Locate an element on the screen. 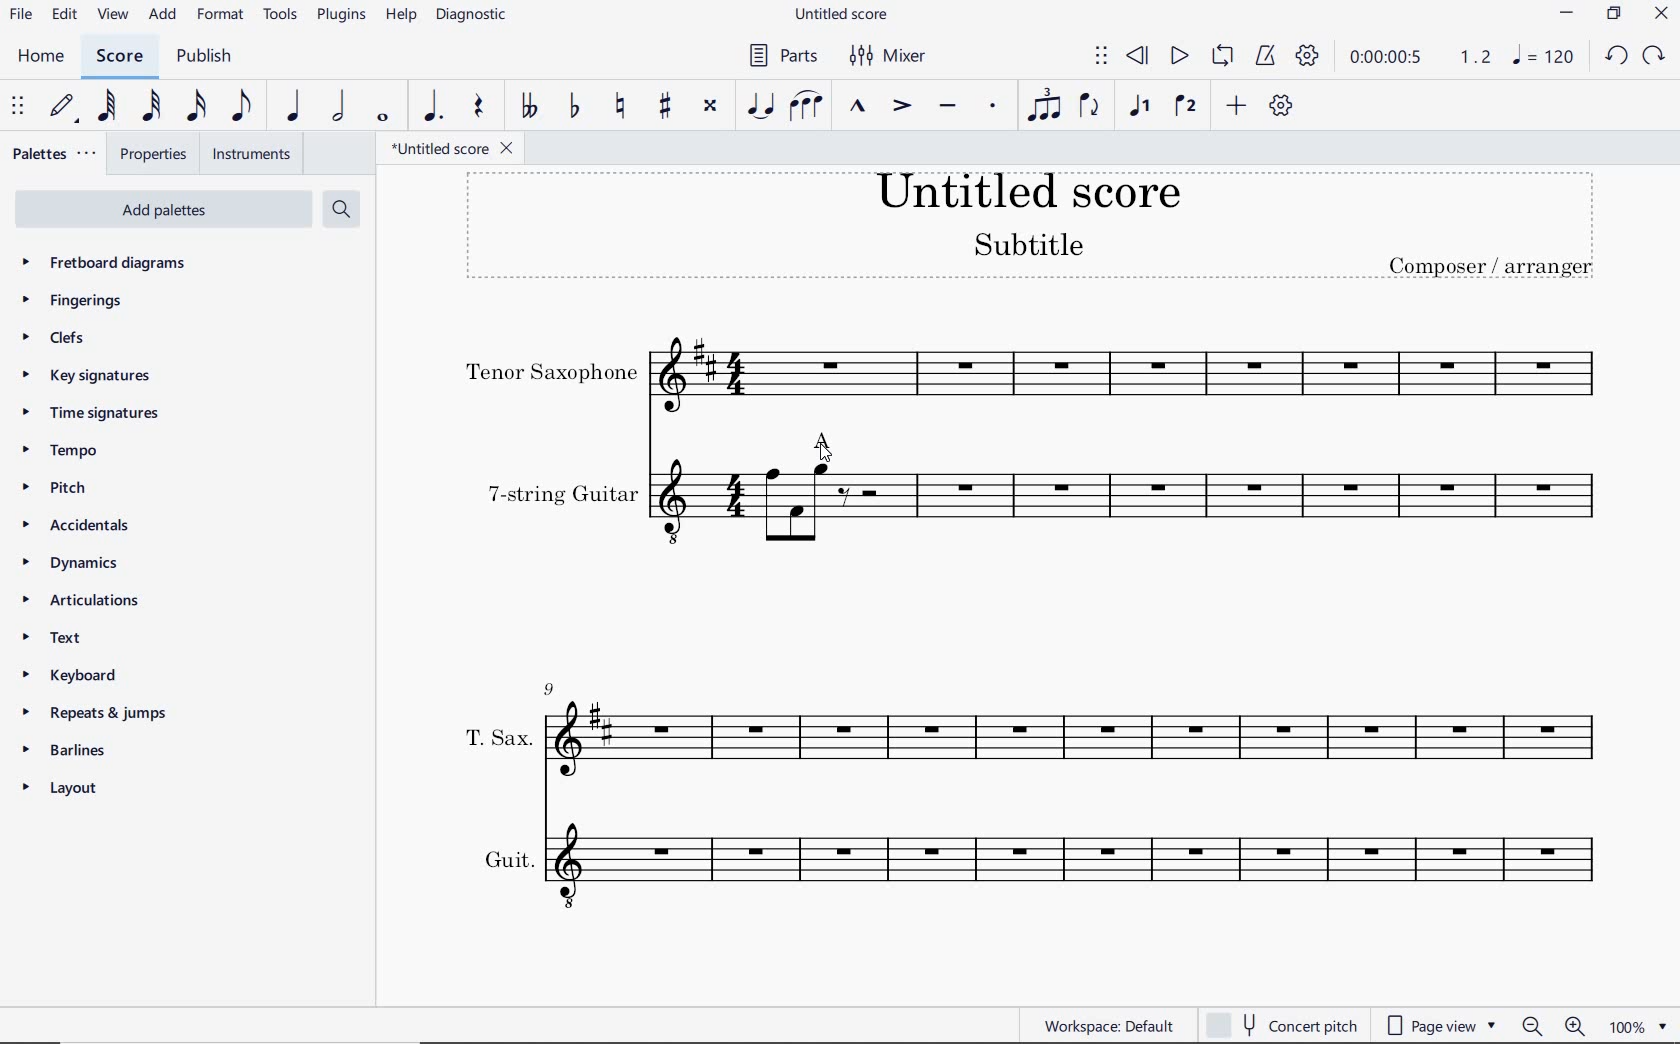 Image resolution: width=1680 pixels, height=1044 pixels. CUSTOMIZE TOOLBAR is located at coordinates (1278, 107).